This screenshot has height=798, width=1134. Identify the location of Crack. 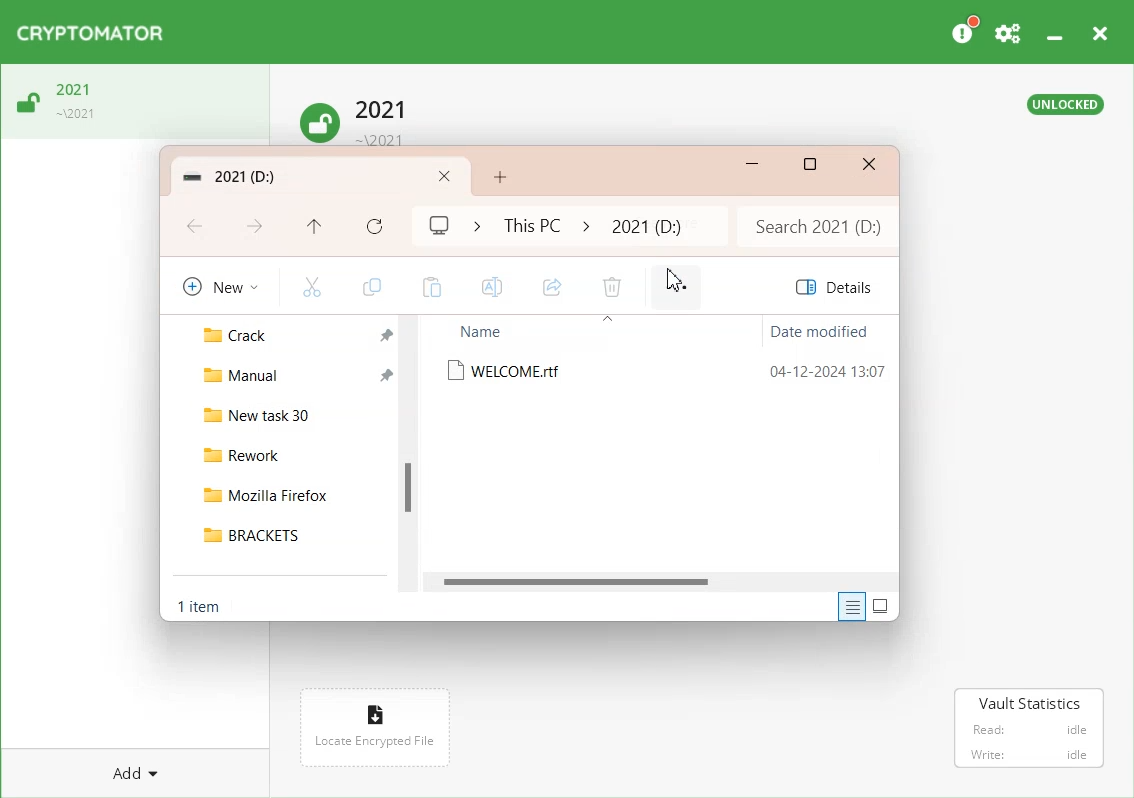
(282, 336).